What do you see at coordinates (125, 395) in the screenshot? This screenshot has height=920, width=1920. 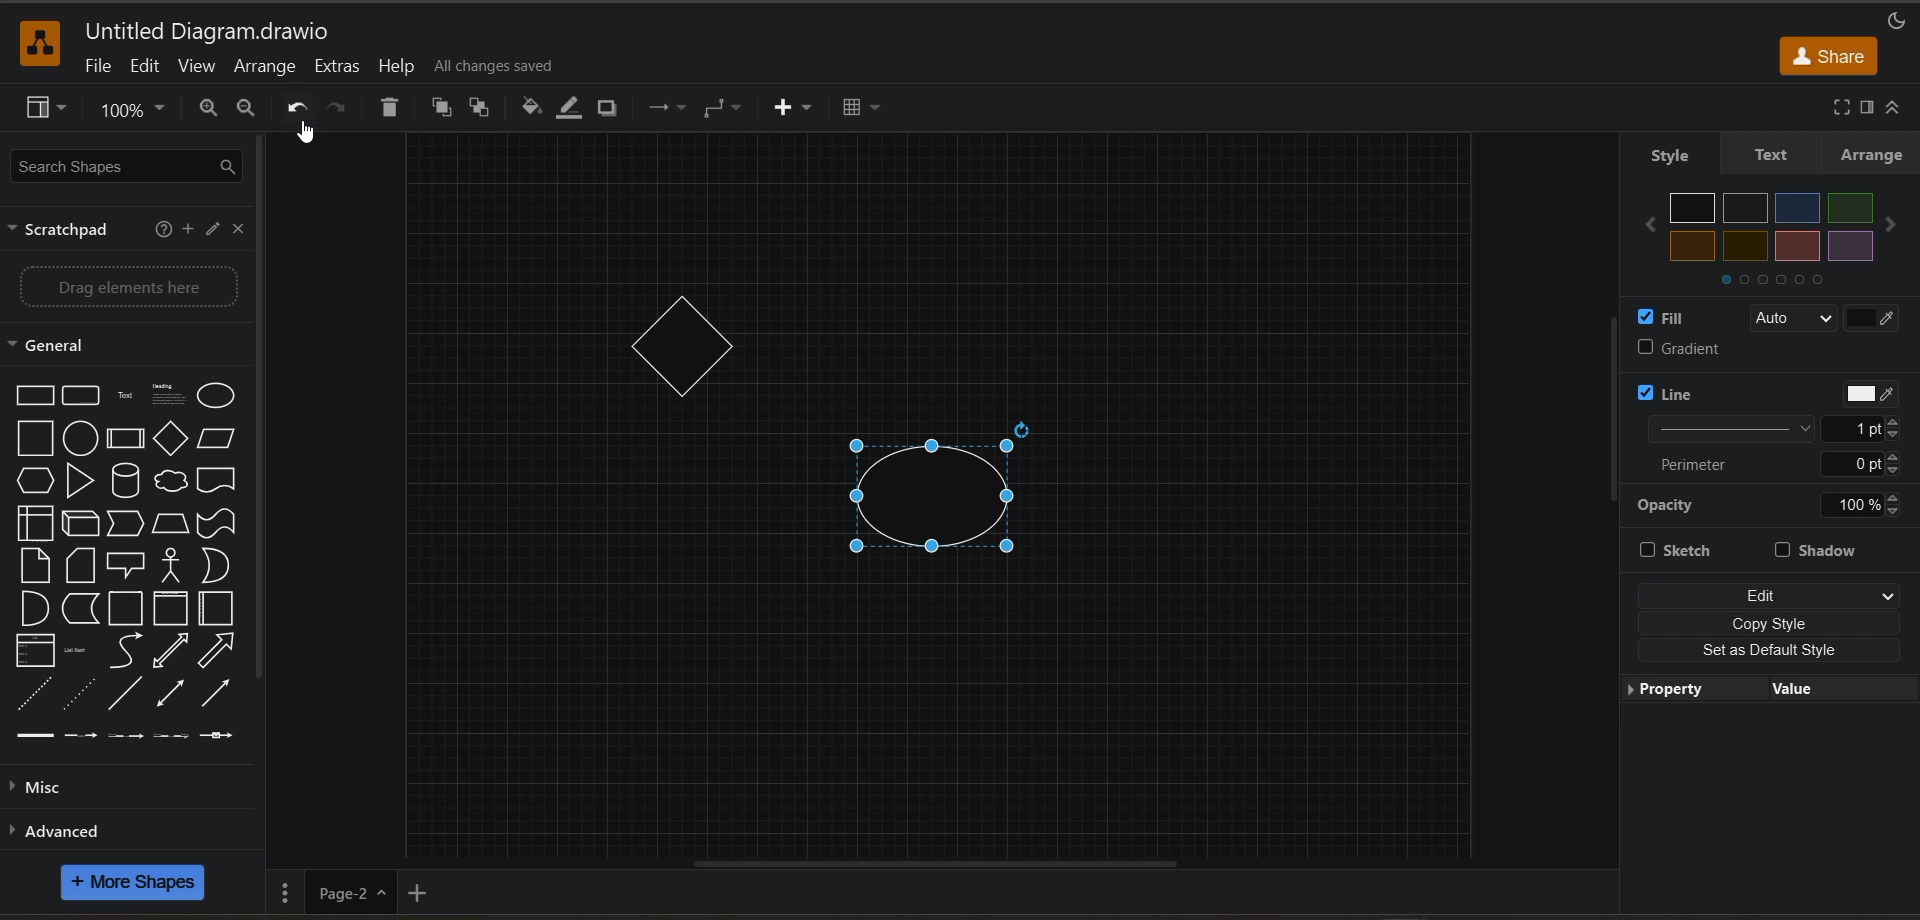 I see `Text` at bounding box center [125, 395].